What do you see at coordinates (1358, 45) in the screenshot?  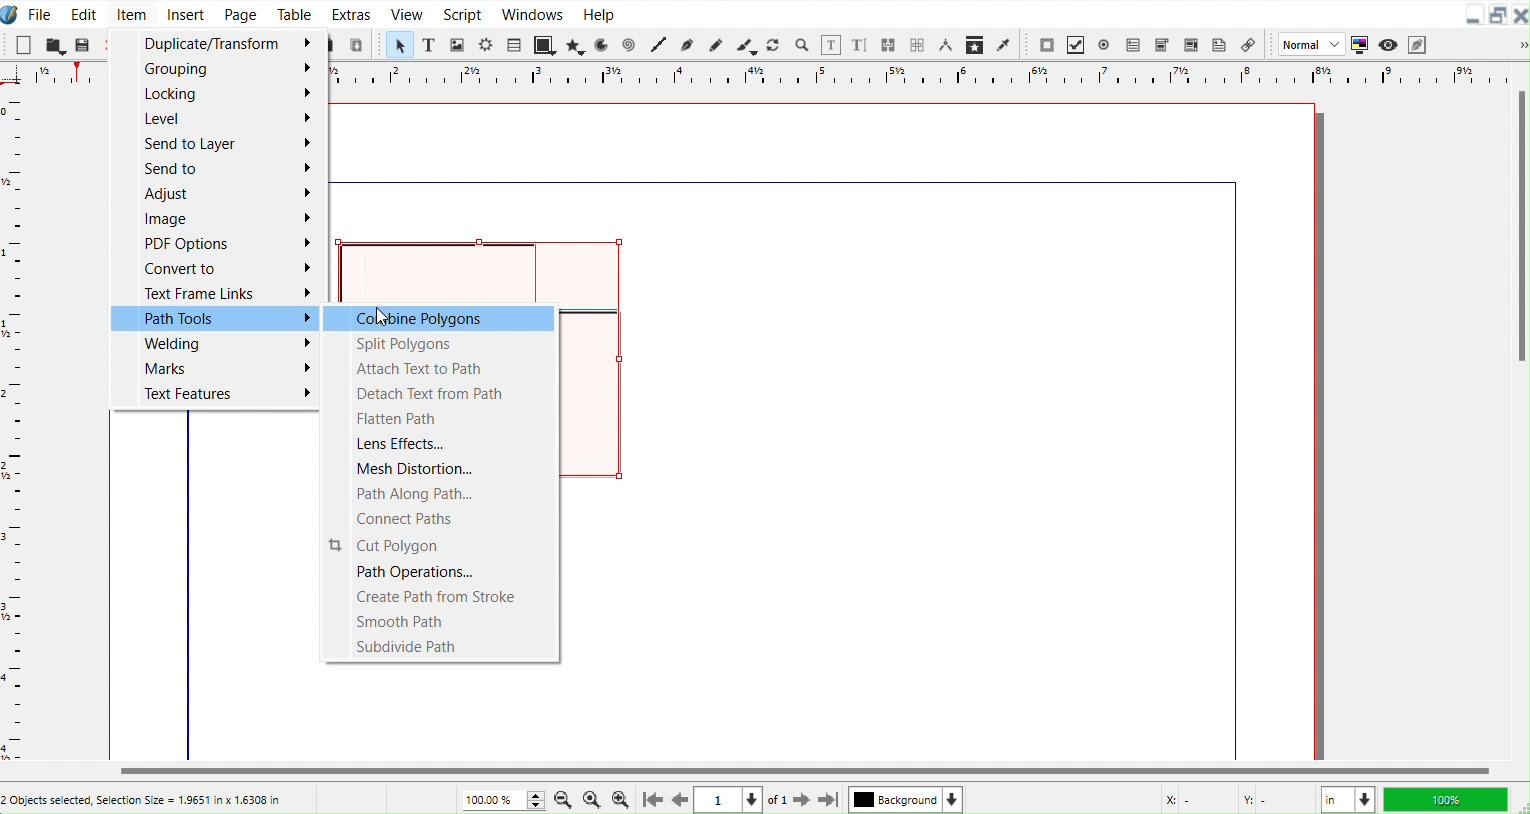 I see `Toggle color` at bounding box center [1358, 45].